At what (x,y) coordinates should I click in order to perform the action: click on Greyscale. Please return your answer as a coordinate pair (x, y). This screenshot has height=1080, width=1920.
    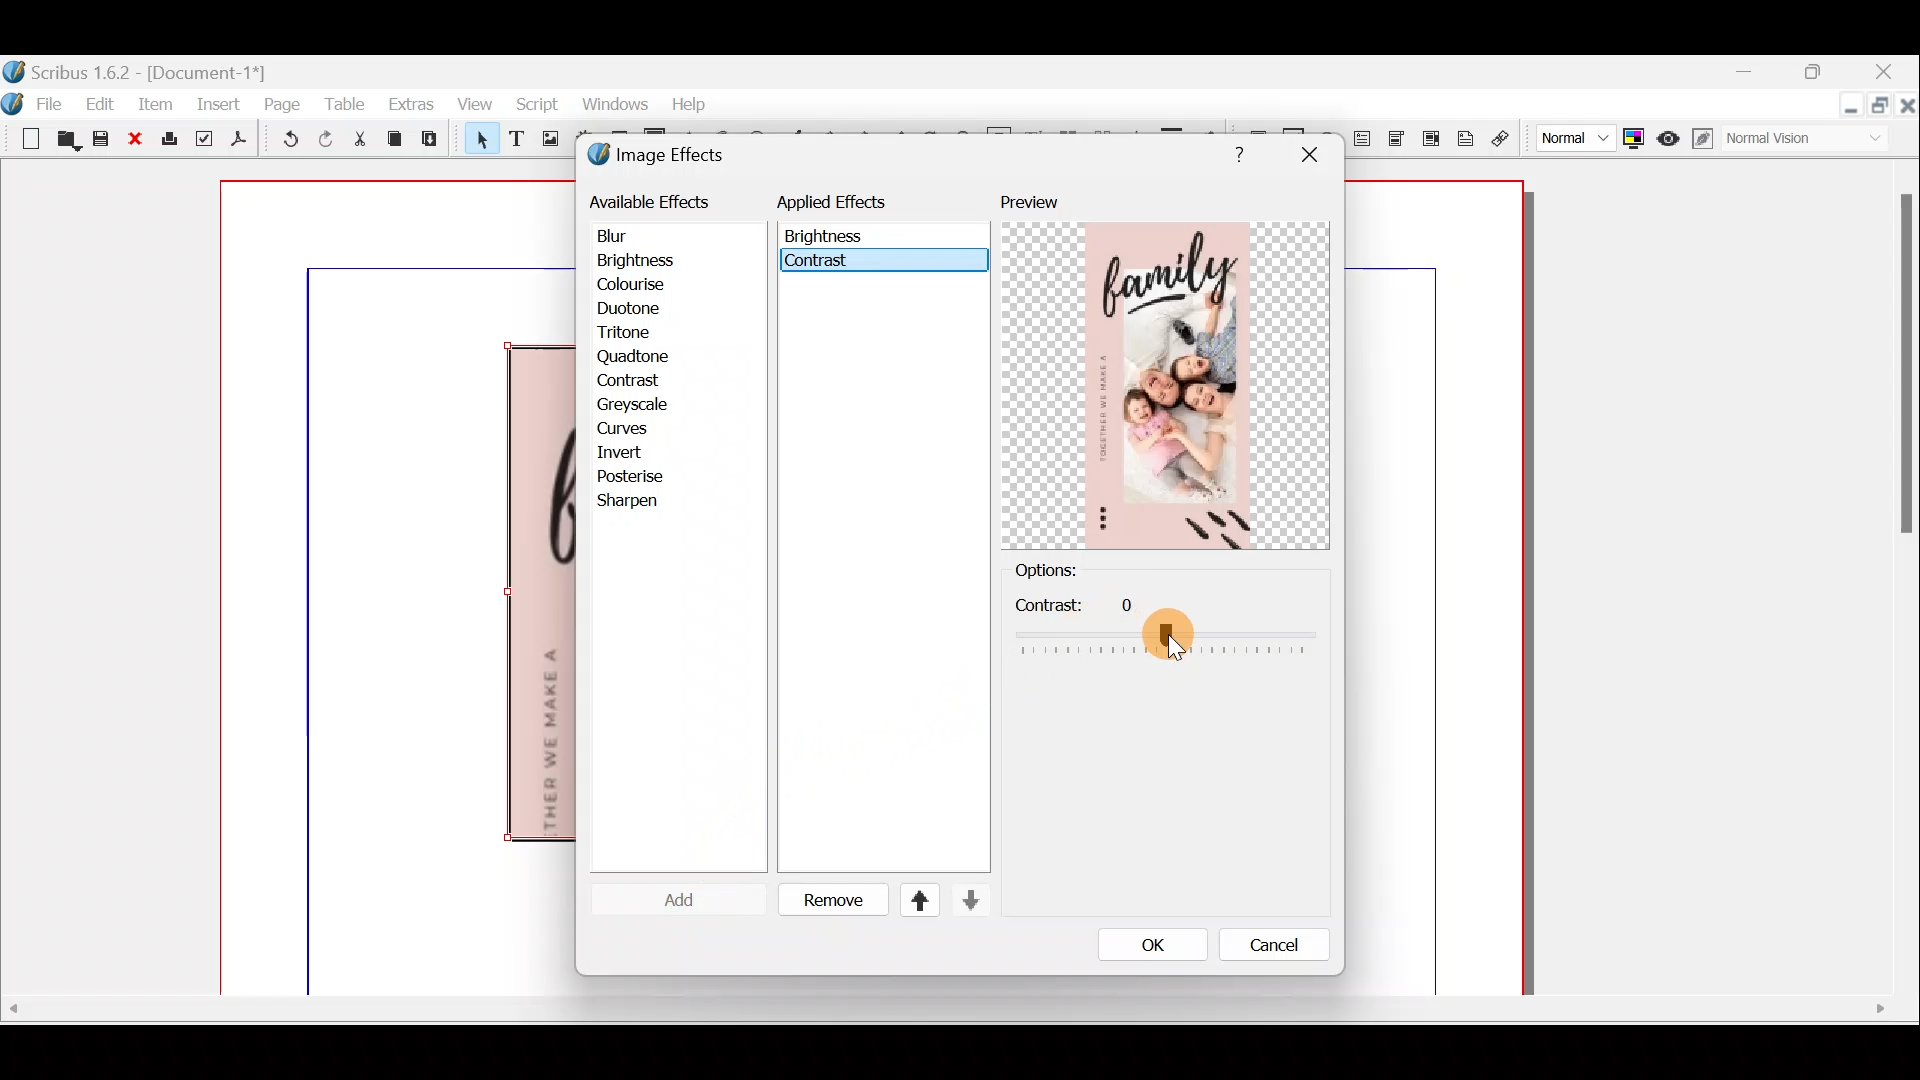
    Looking at the image, I should click on (640, 406).